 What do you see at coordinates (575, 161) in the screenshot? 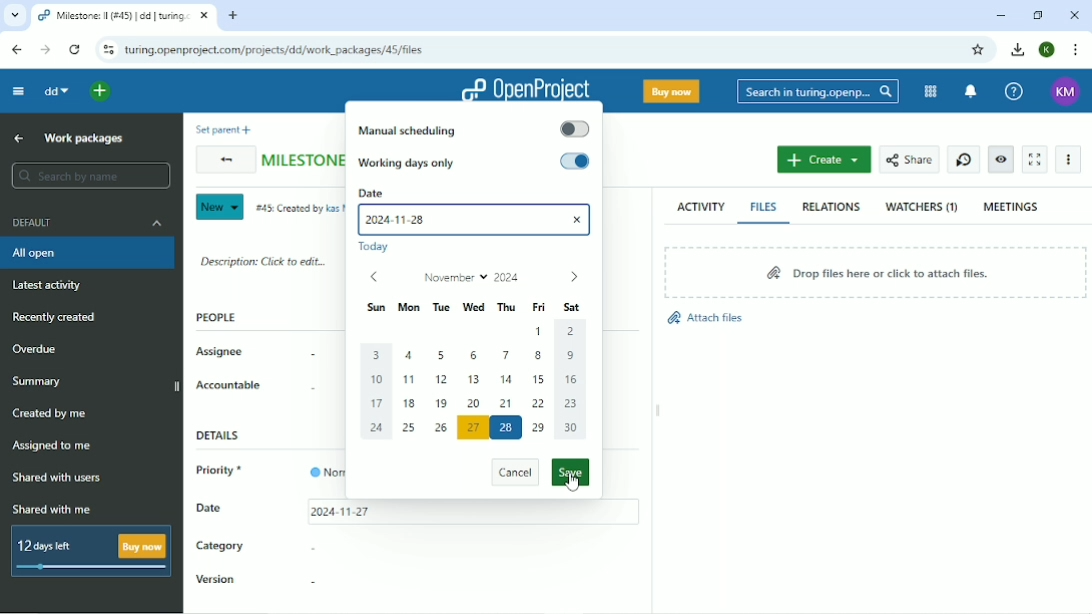
I see `toggle` at bounding box center [575, 161].